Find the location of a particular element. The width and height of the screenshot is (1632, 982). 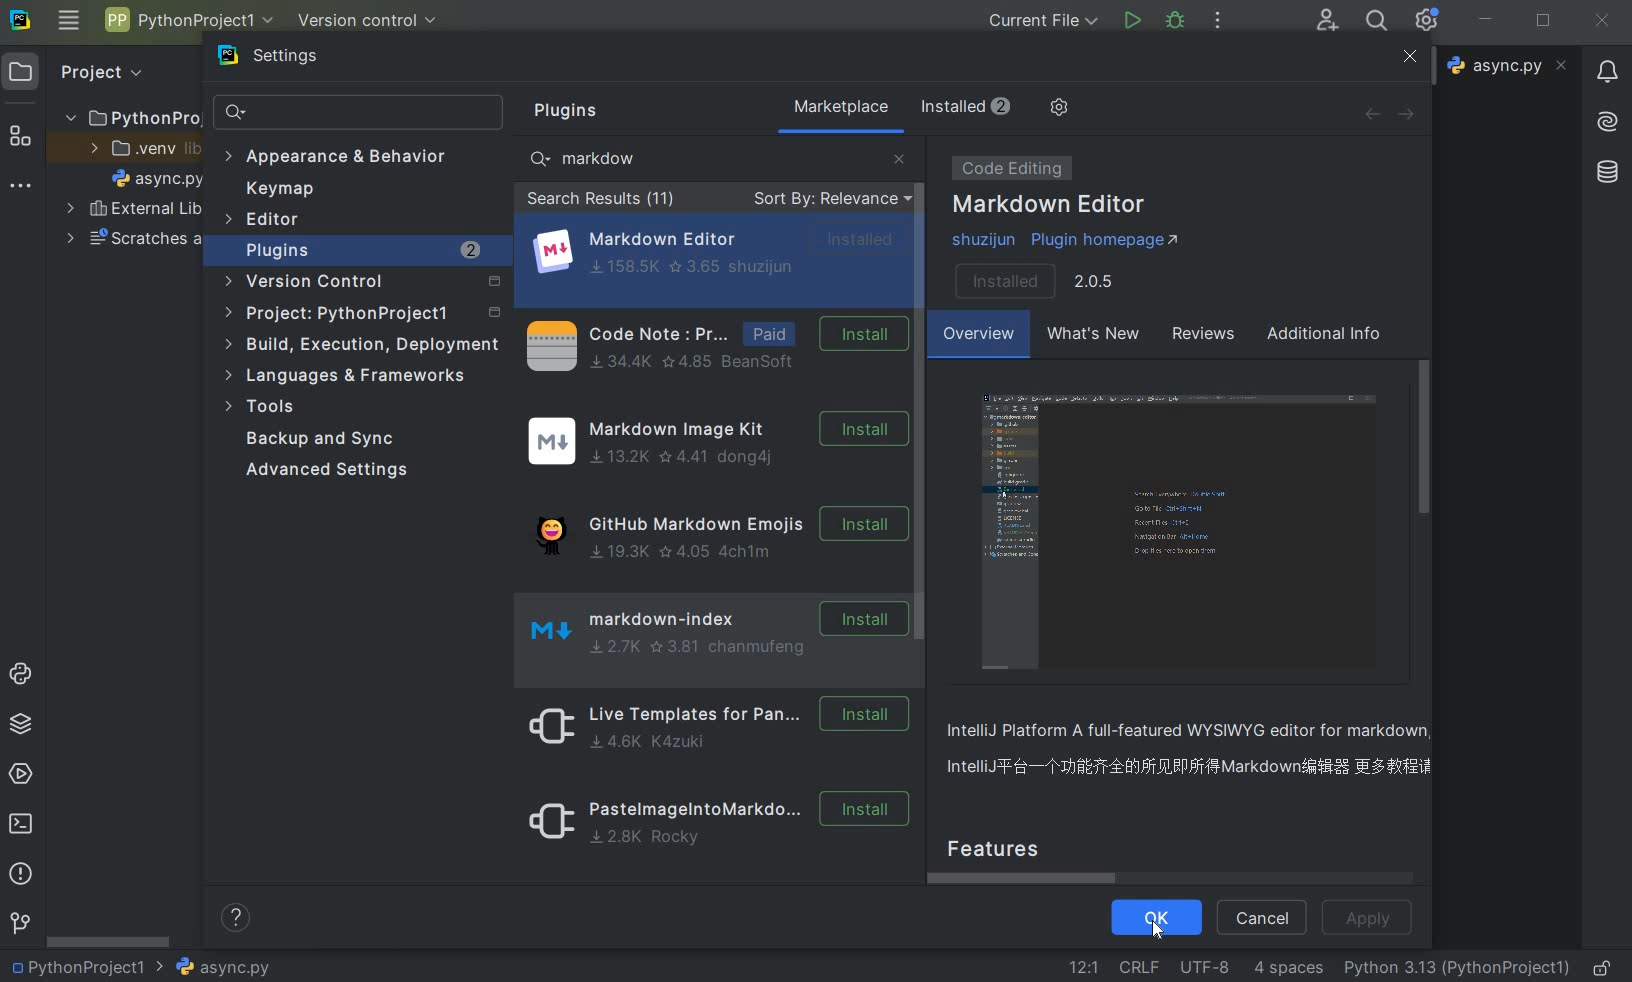

code note is located at coordinates (712, 344).